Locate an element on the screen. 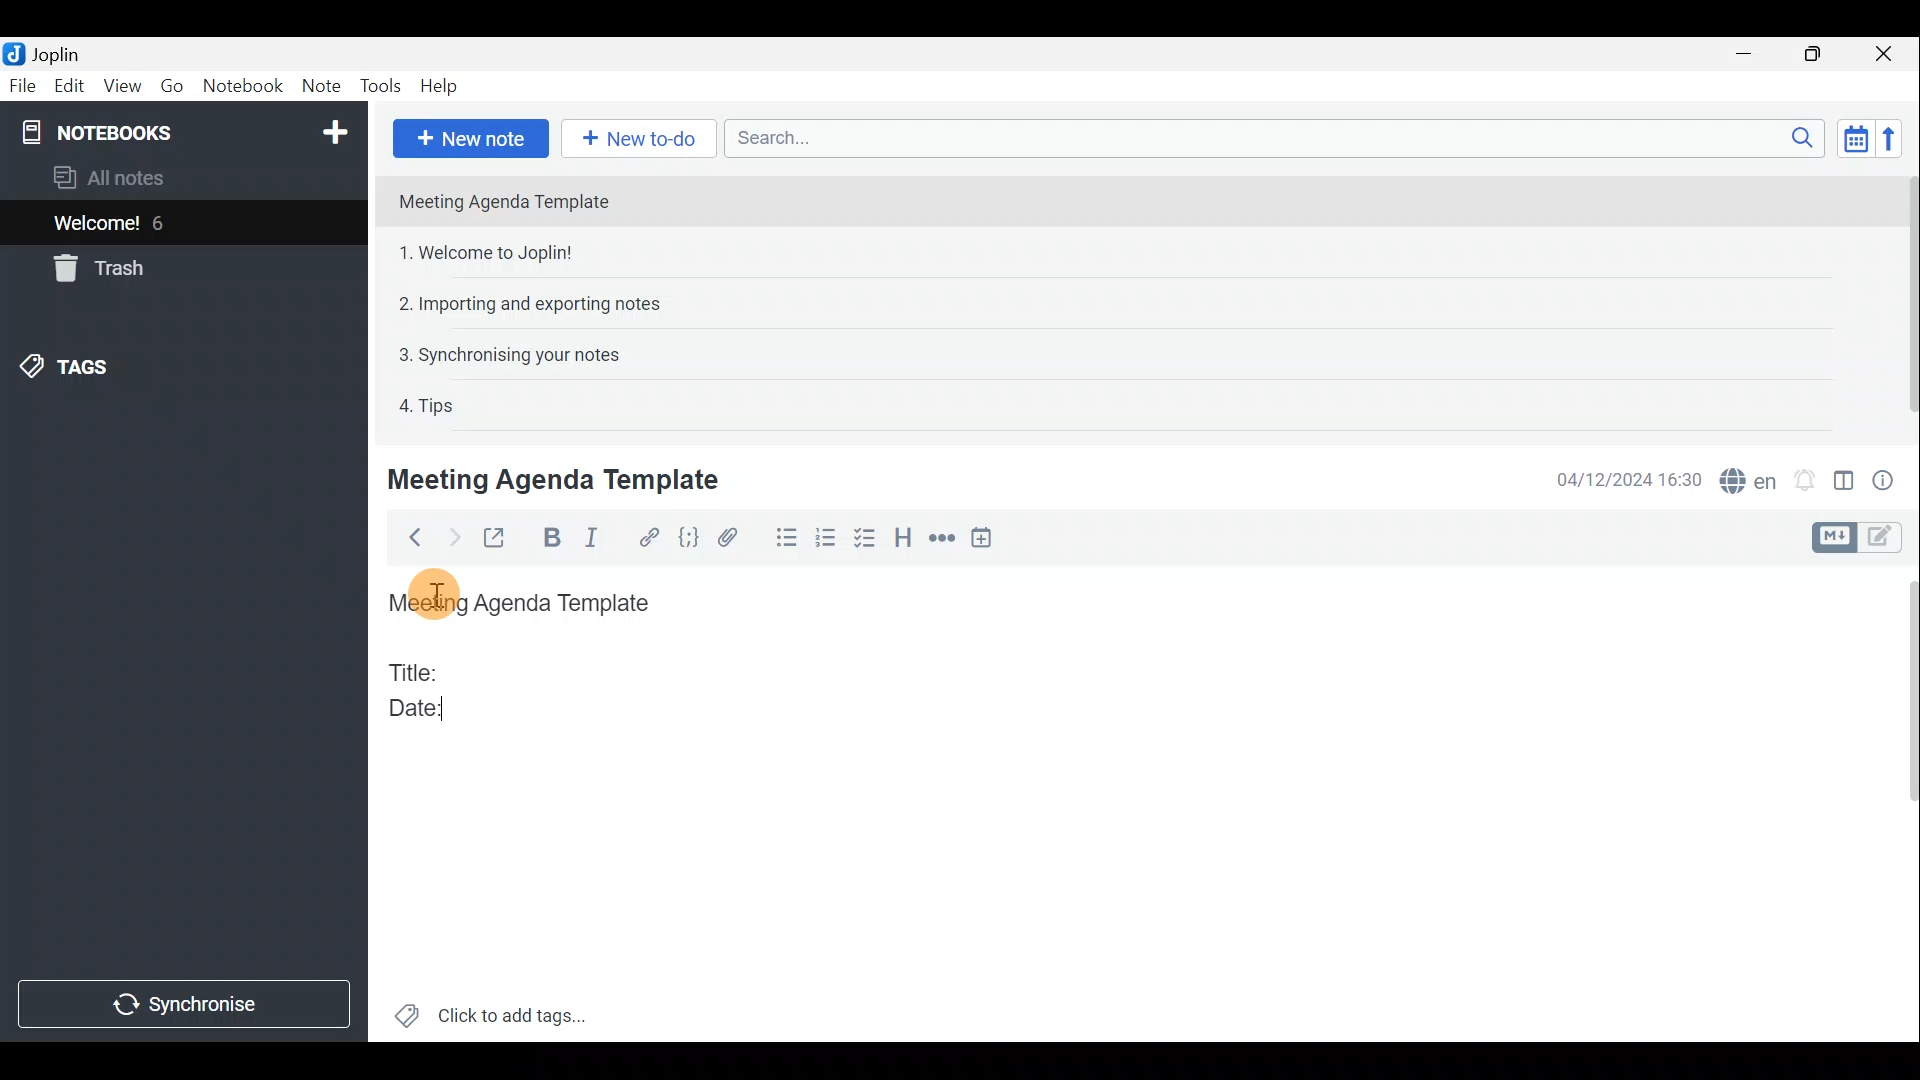  Trash is located at coordinates (95, 268).